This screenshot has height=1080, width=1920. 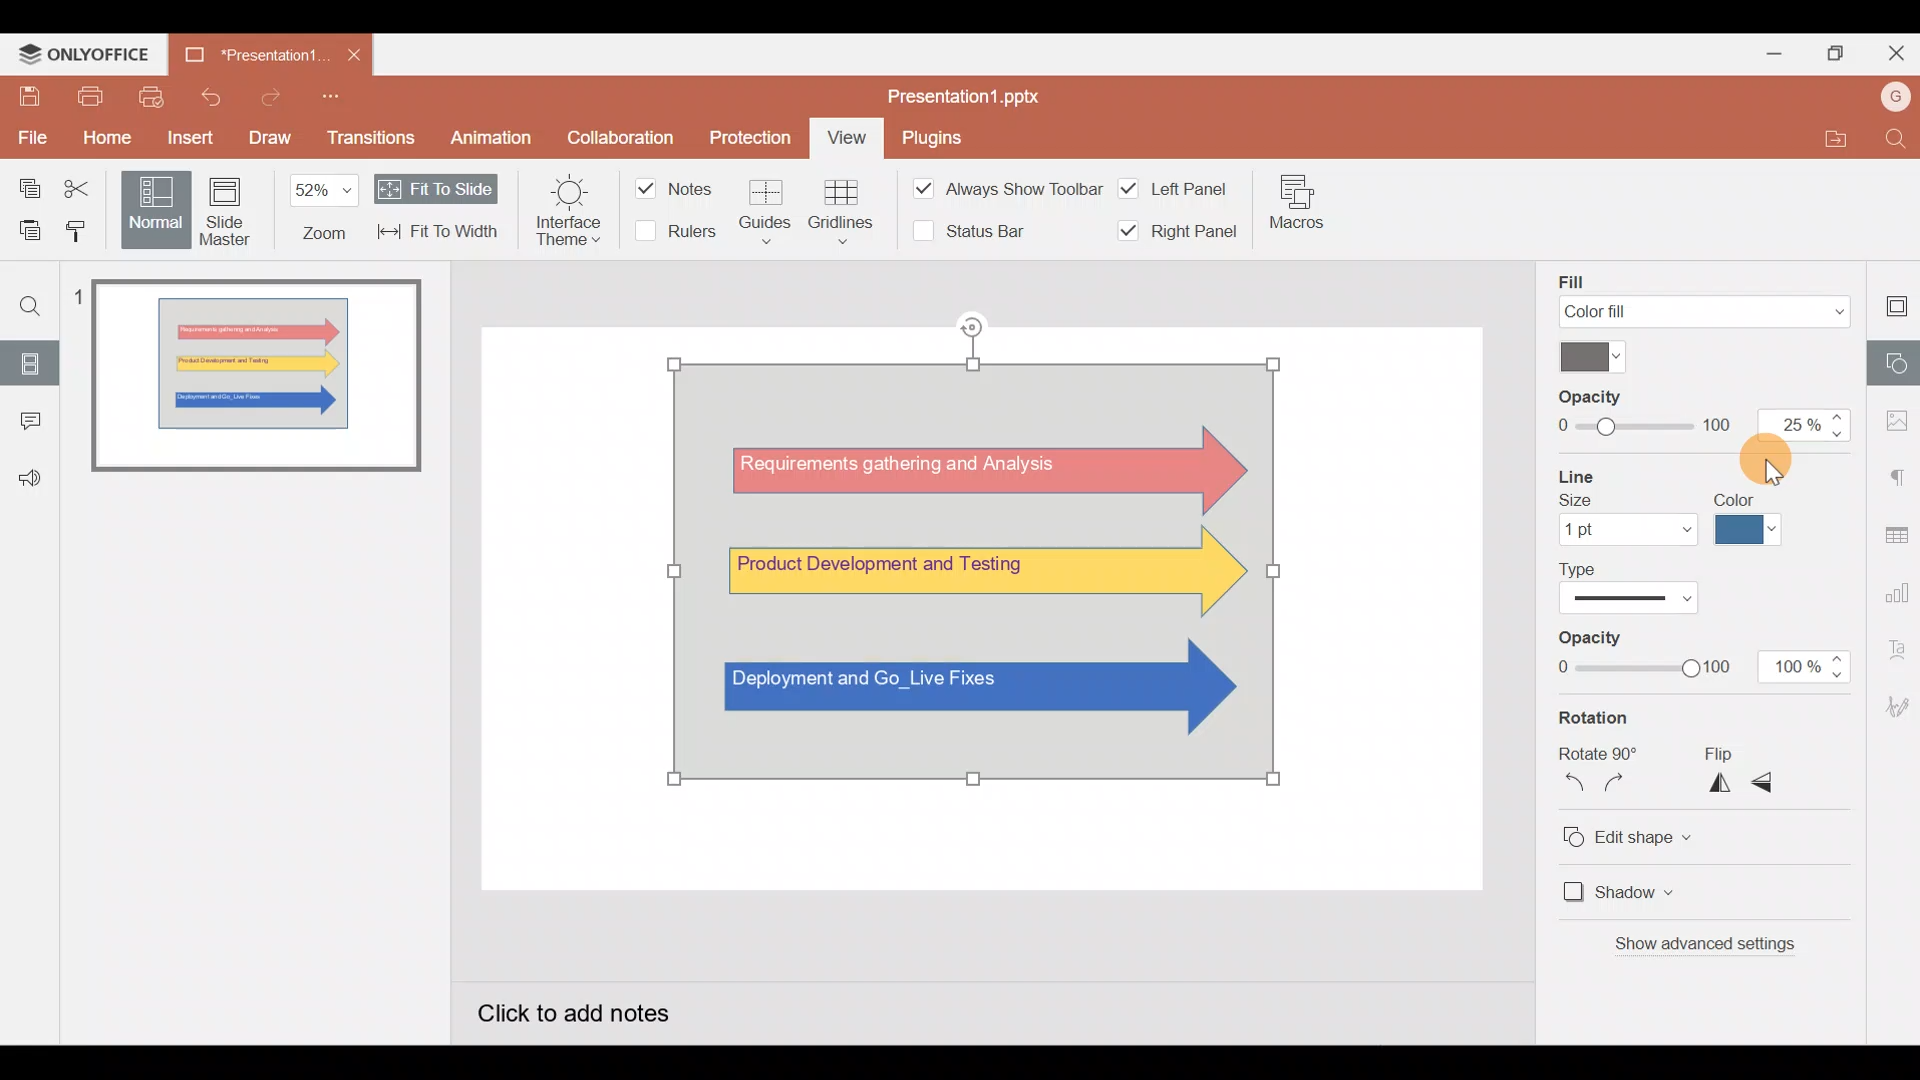 What do you see at coordinates (24, 229) in the screenshot?
I see `Paste` at bounding box center [24, 229].